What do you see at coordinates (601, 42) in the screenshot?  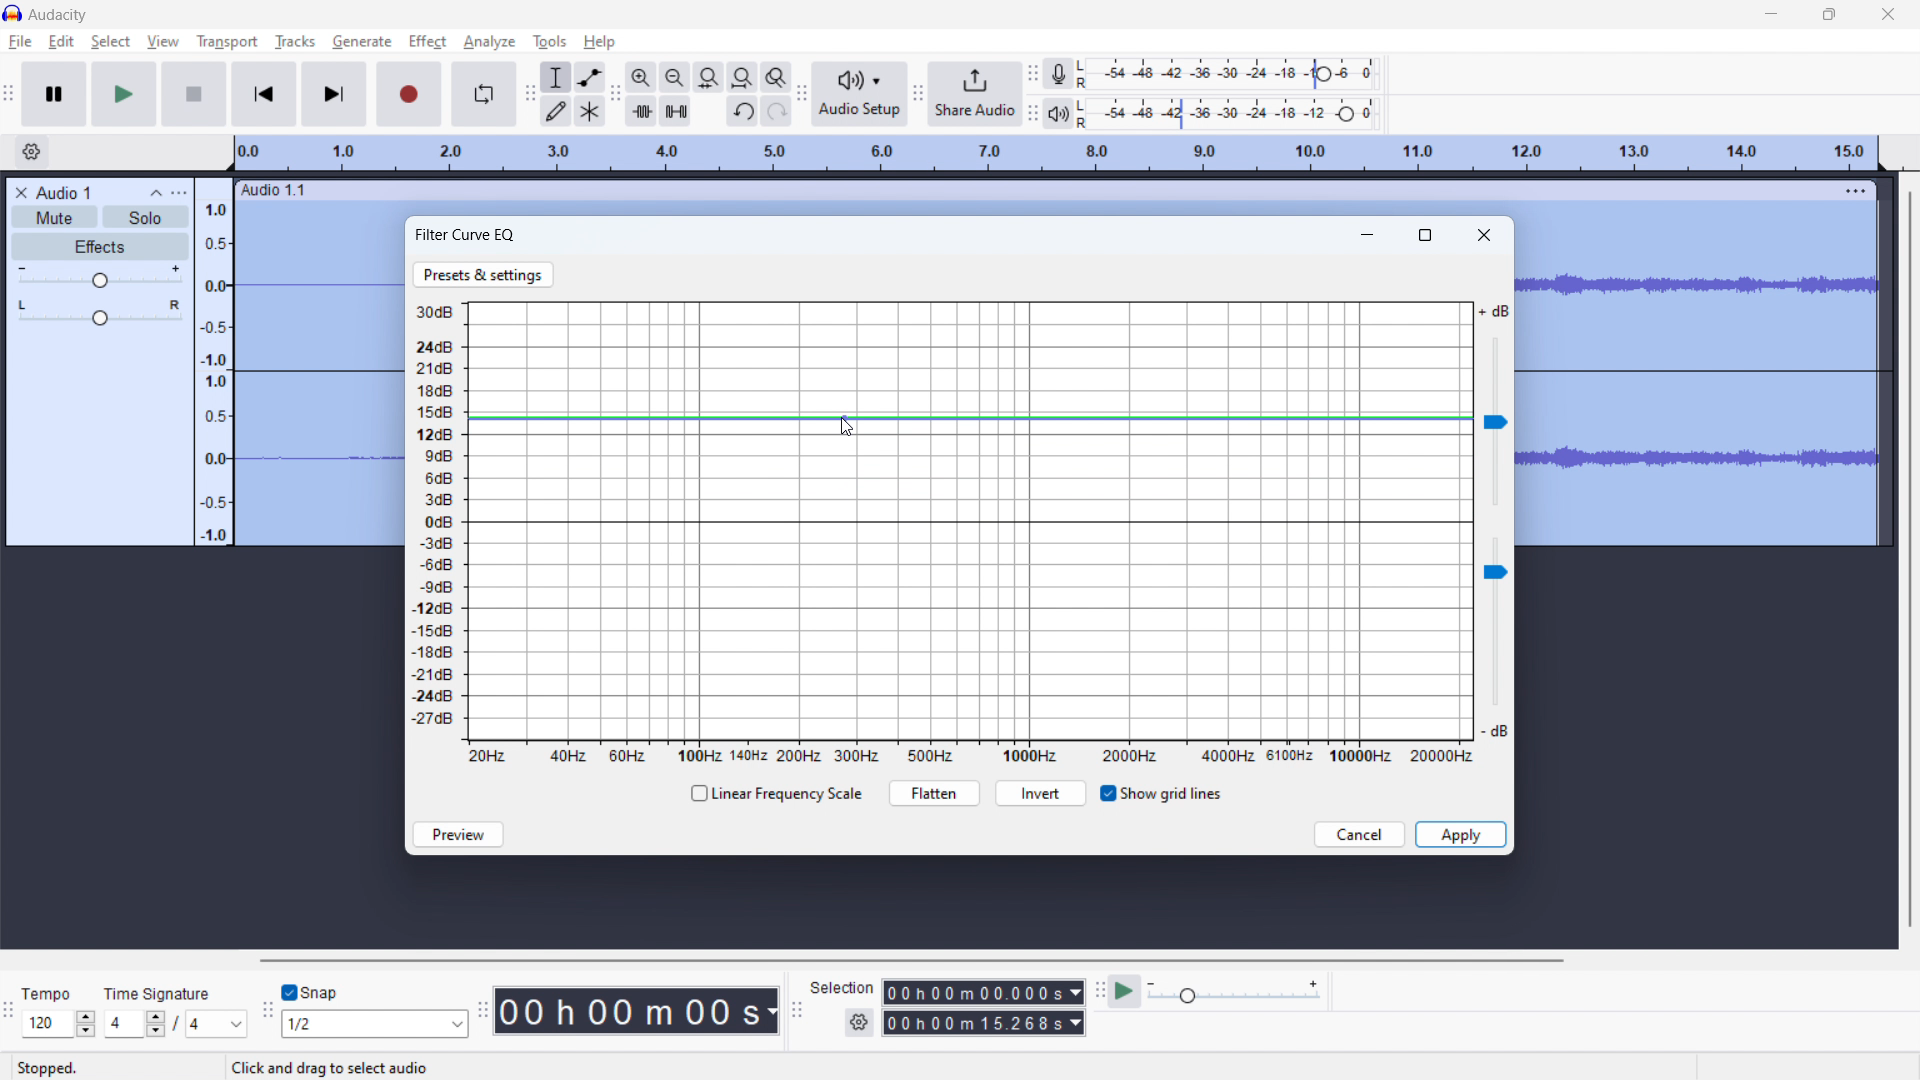 I see `help` at bounding box center [601, 42].